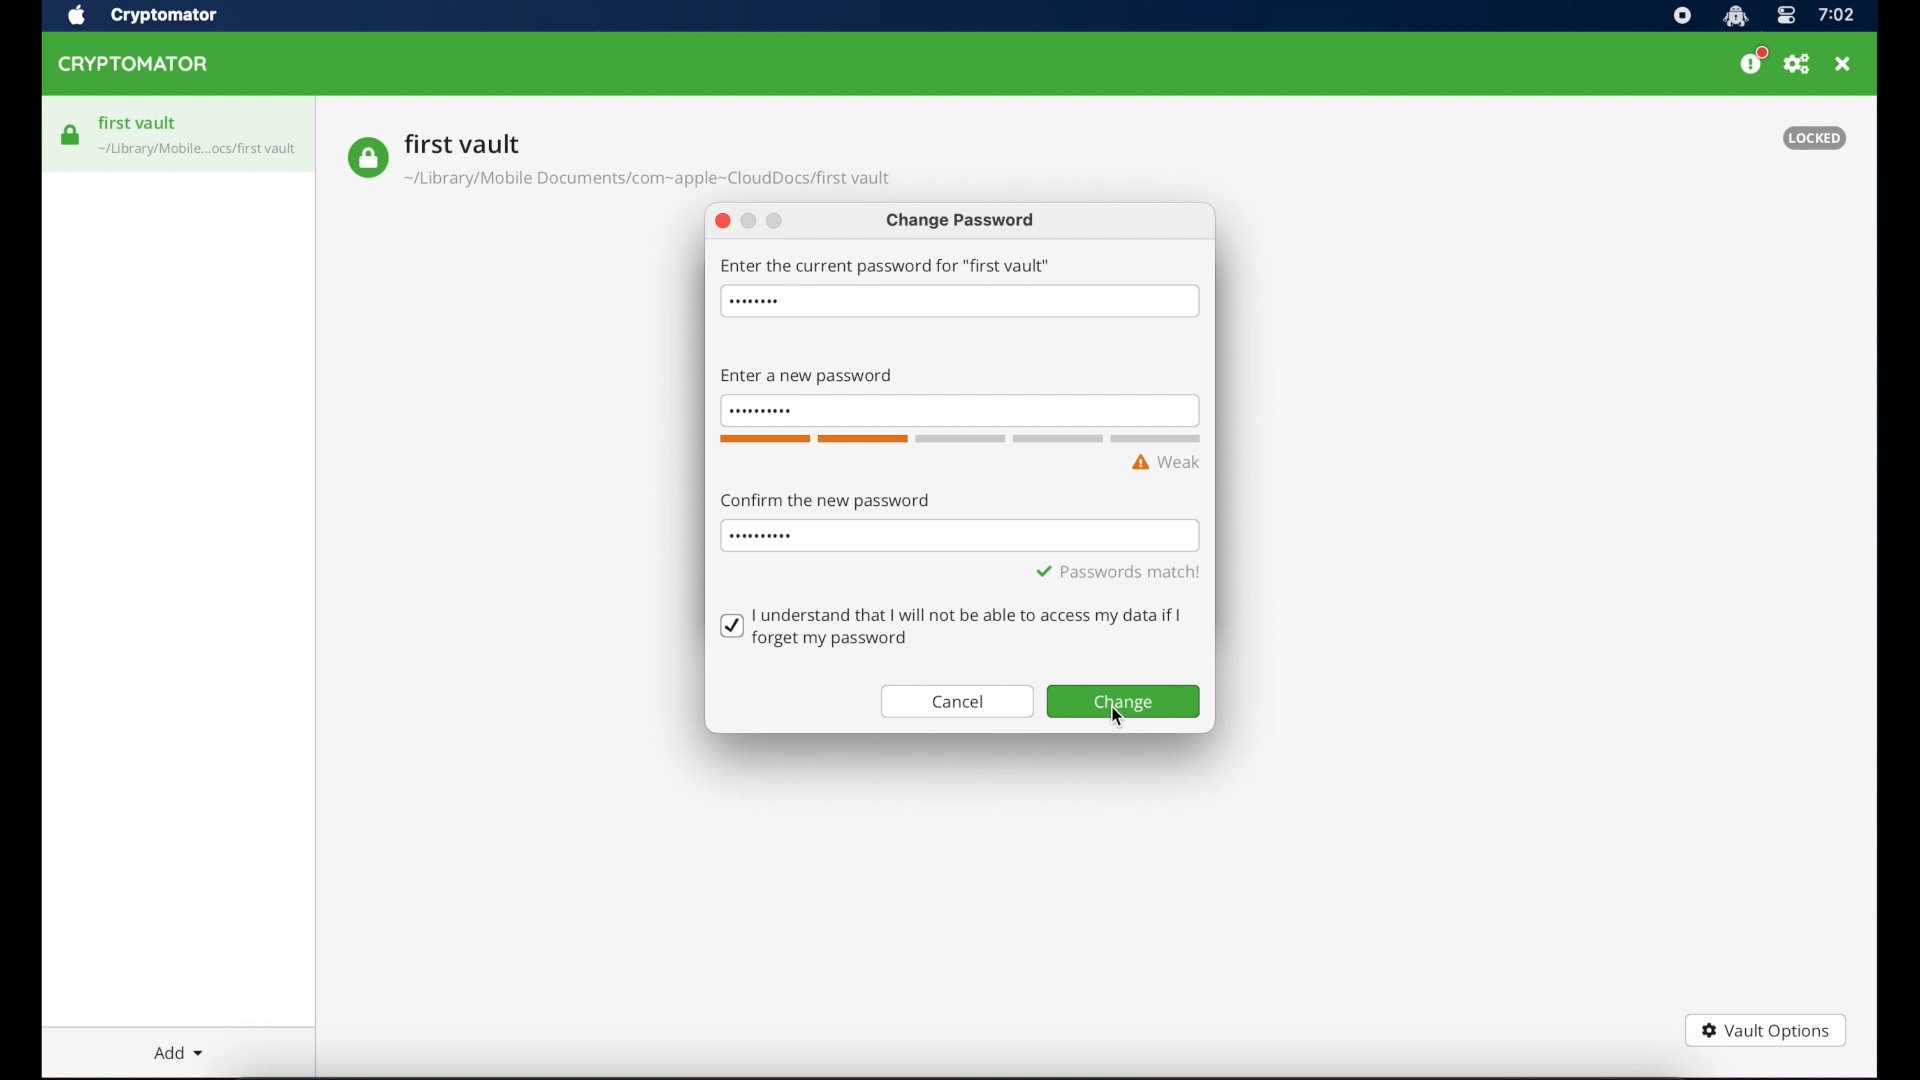  What do you see at coordinates (1785, 17) in the screenshot?
I see `control center` at bounding box center [1785, 17].